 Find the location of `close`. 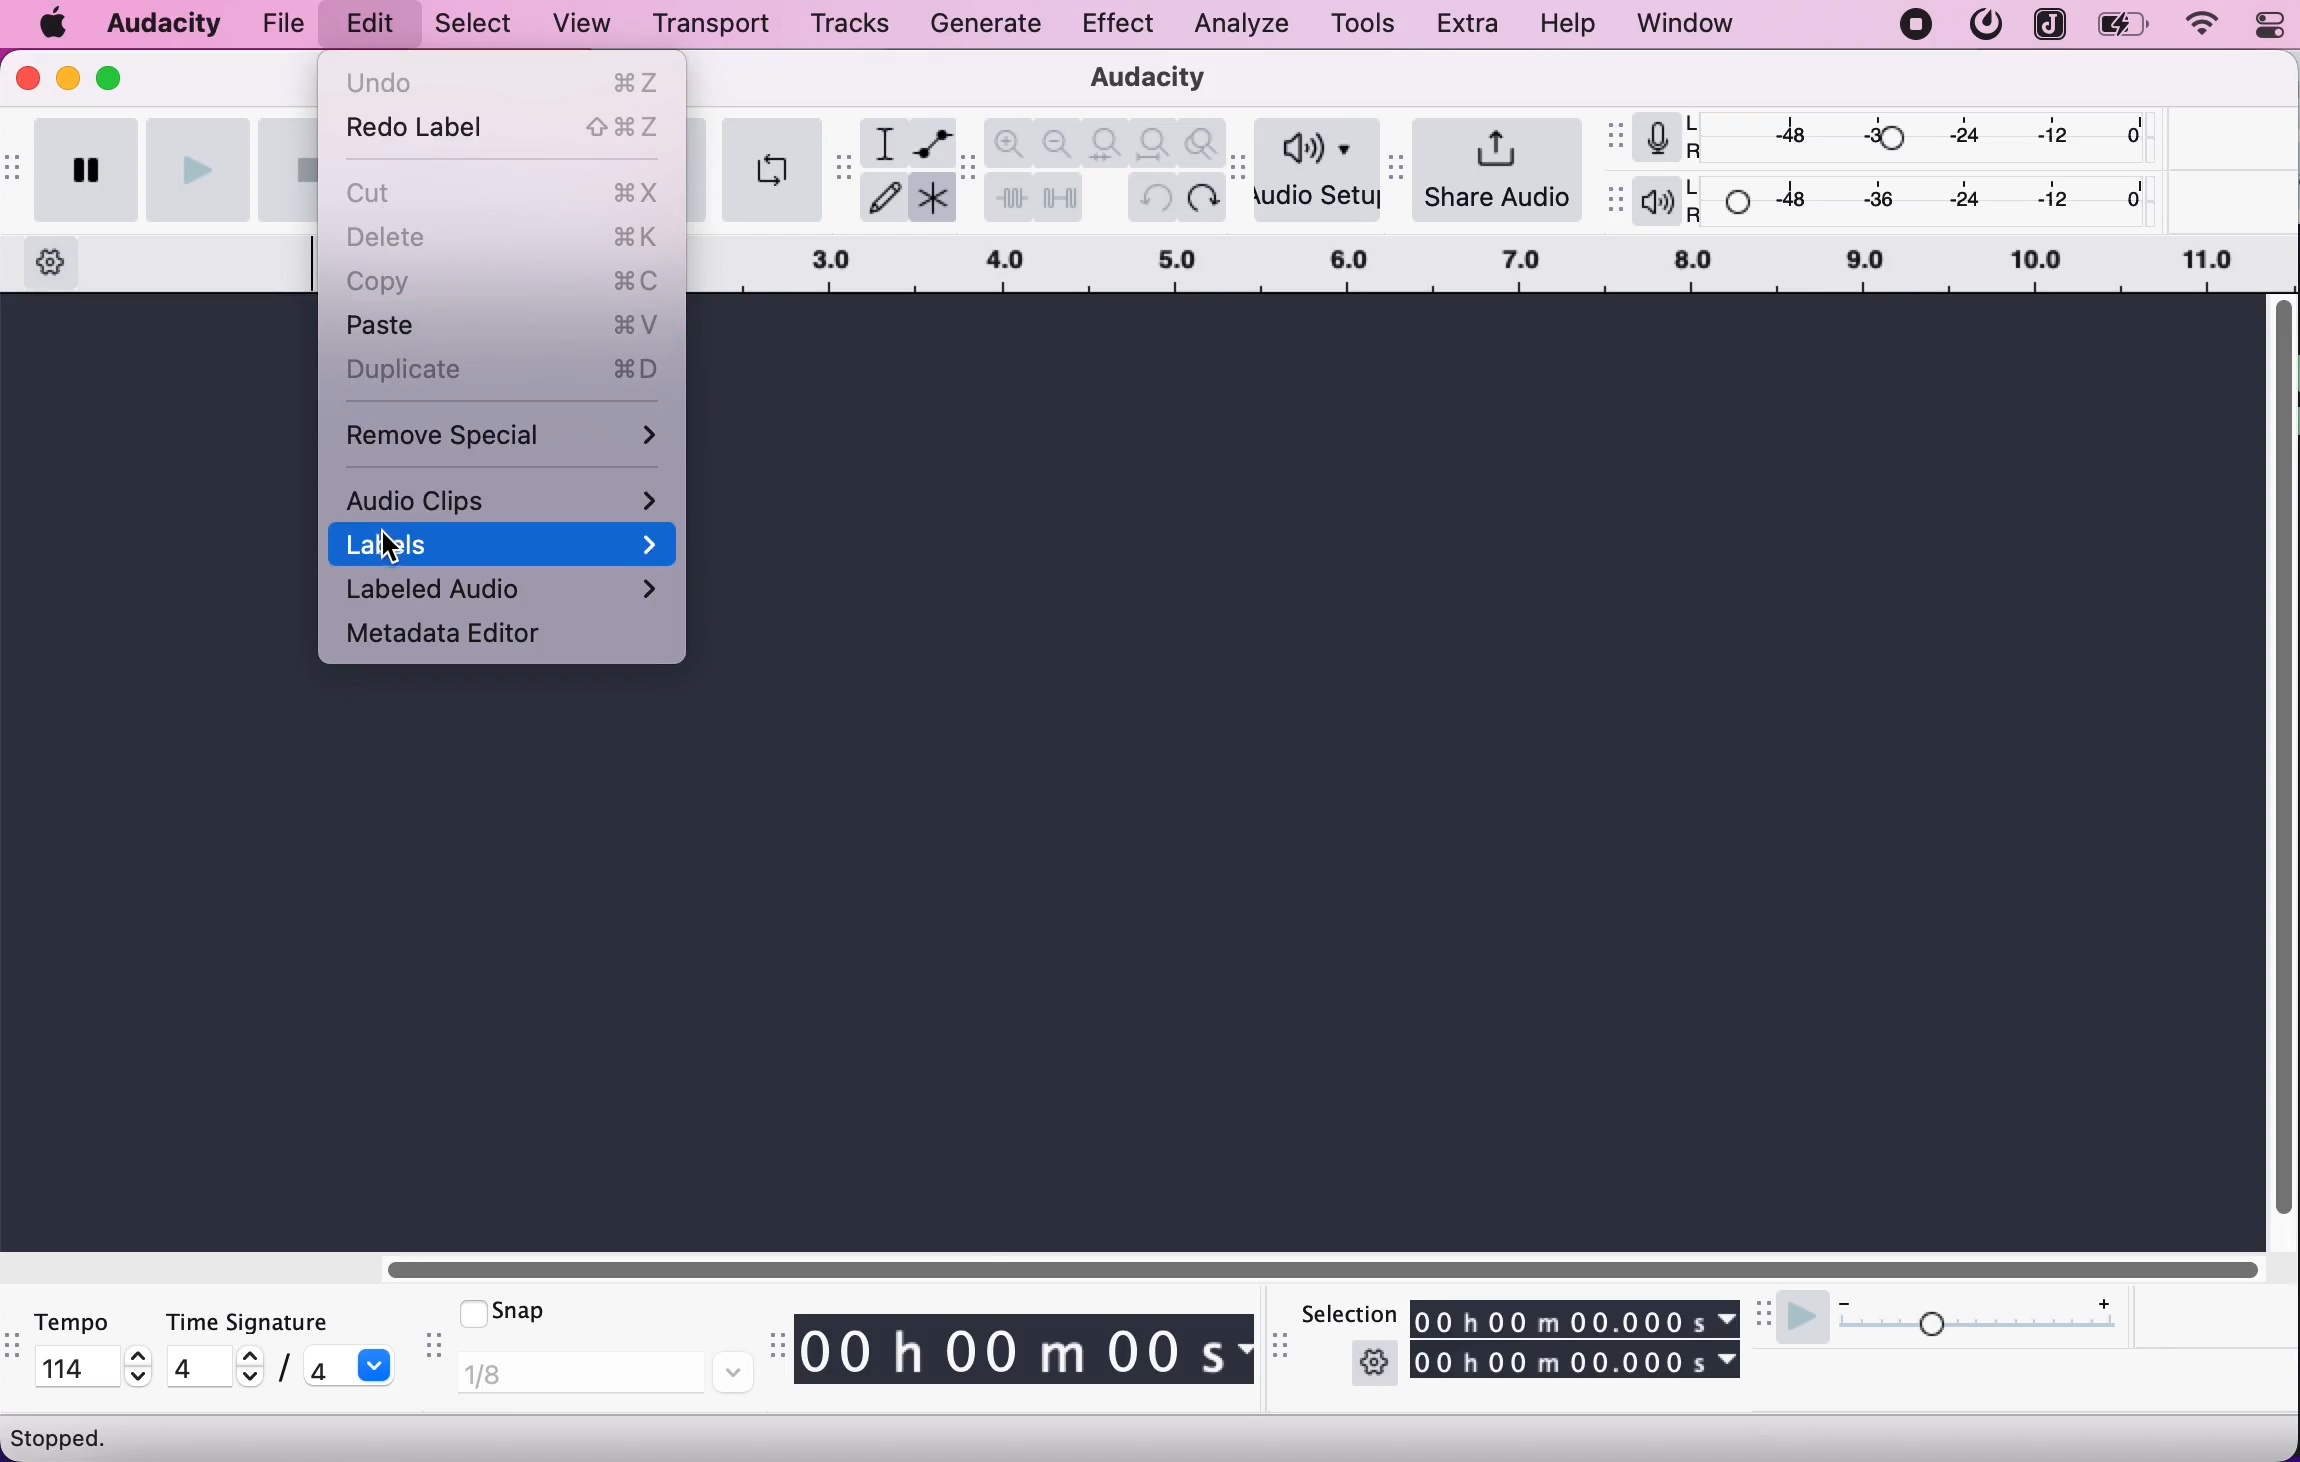

close is located at coordinates (29, 84).